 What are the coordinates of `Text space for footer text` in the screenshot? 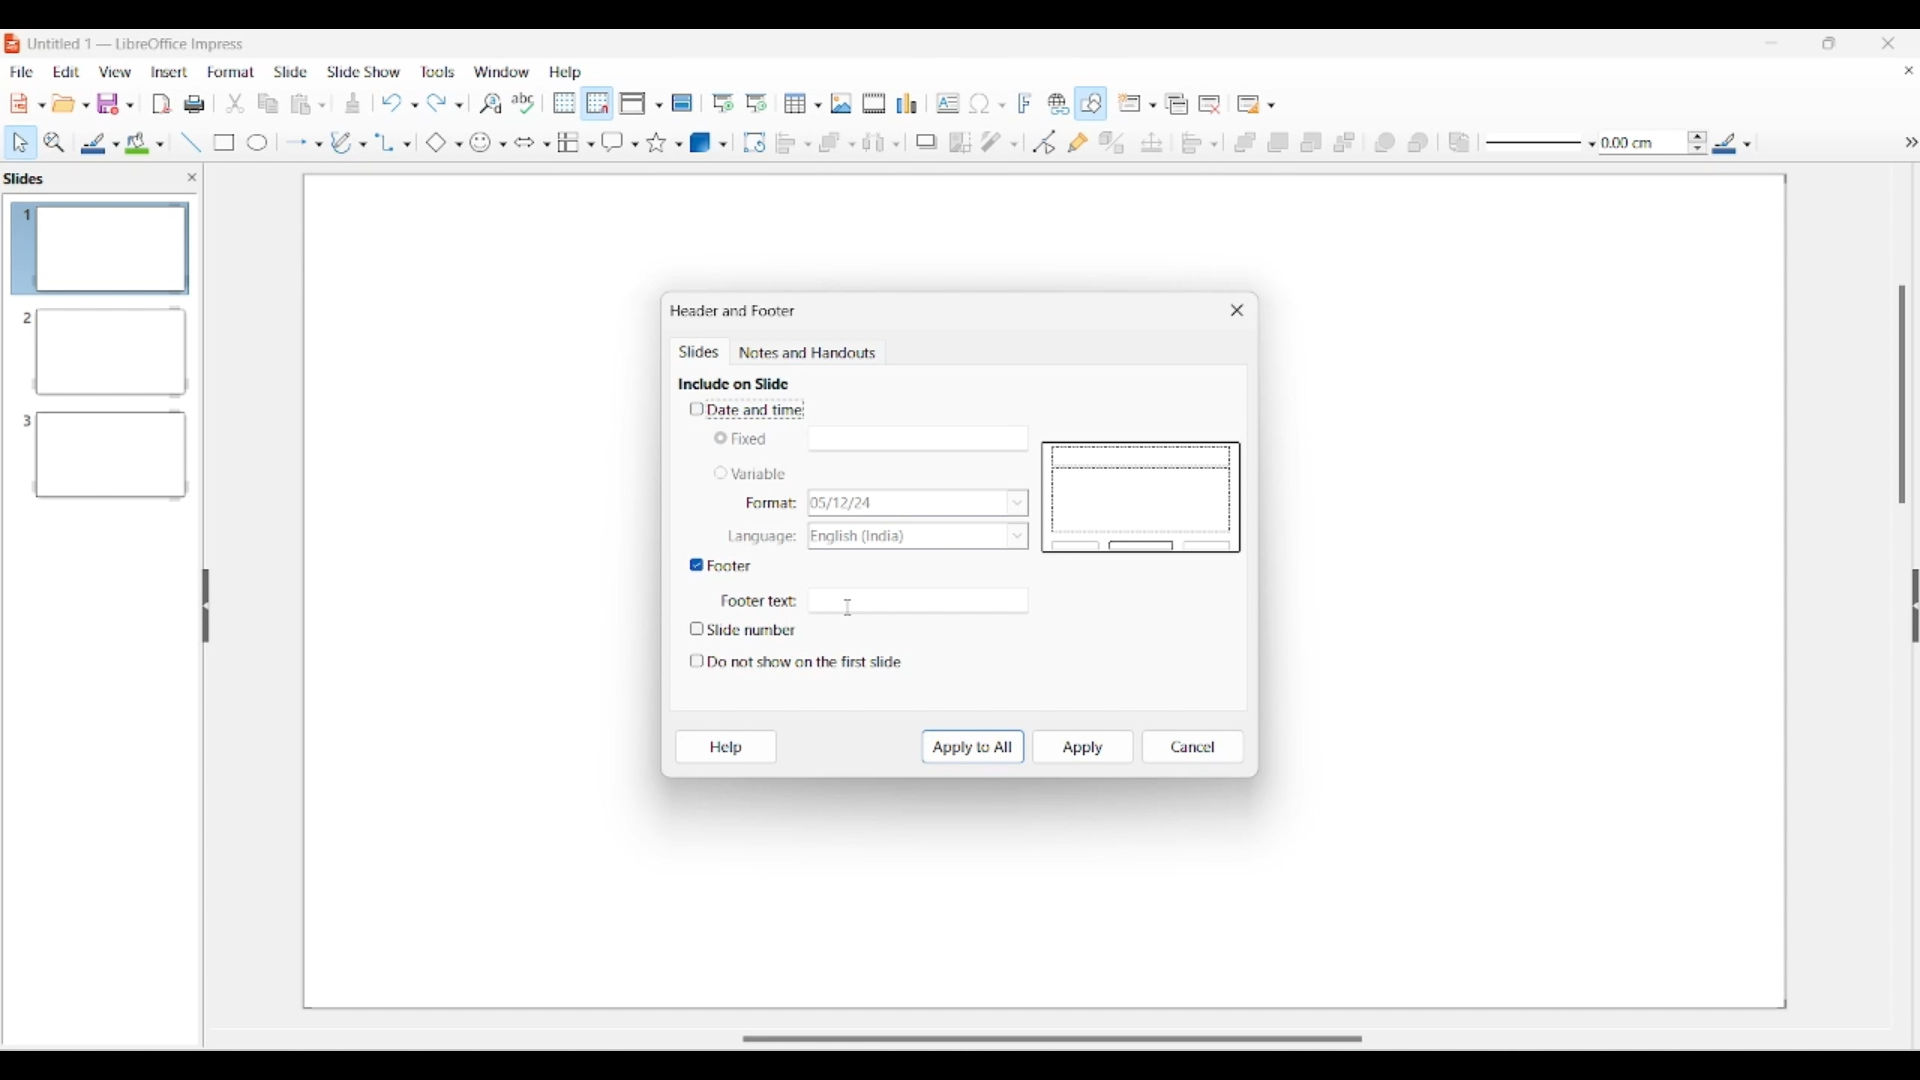 It's located at (916, 601).